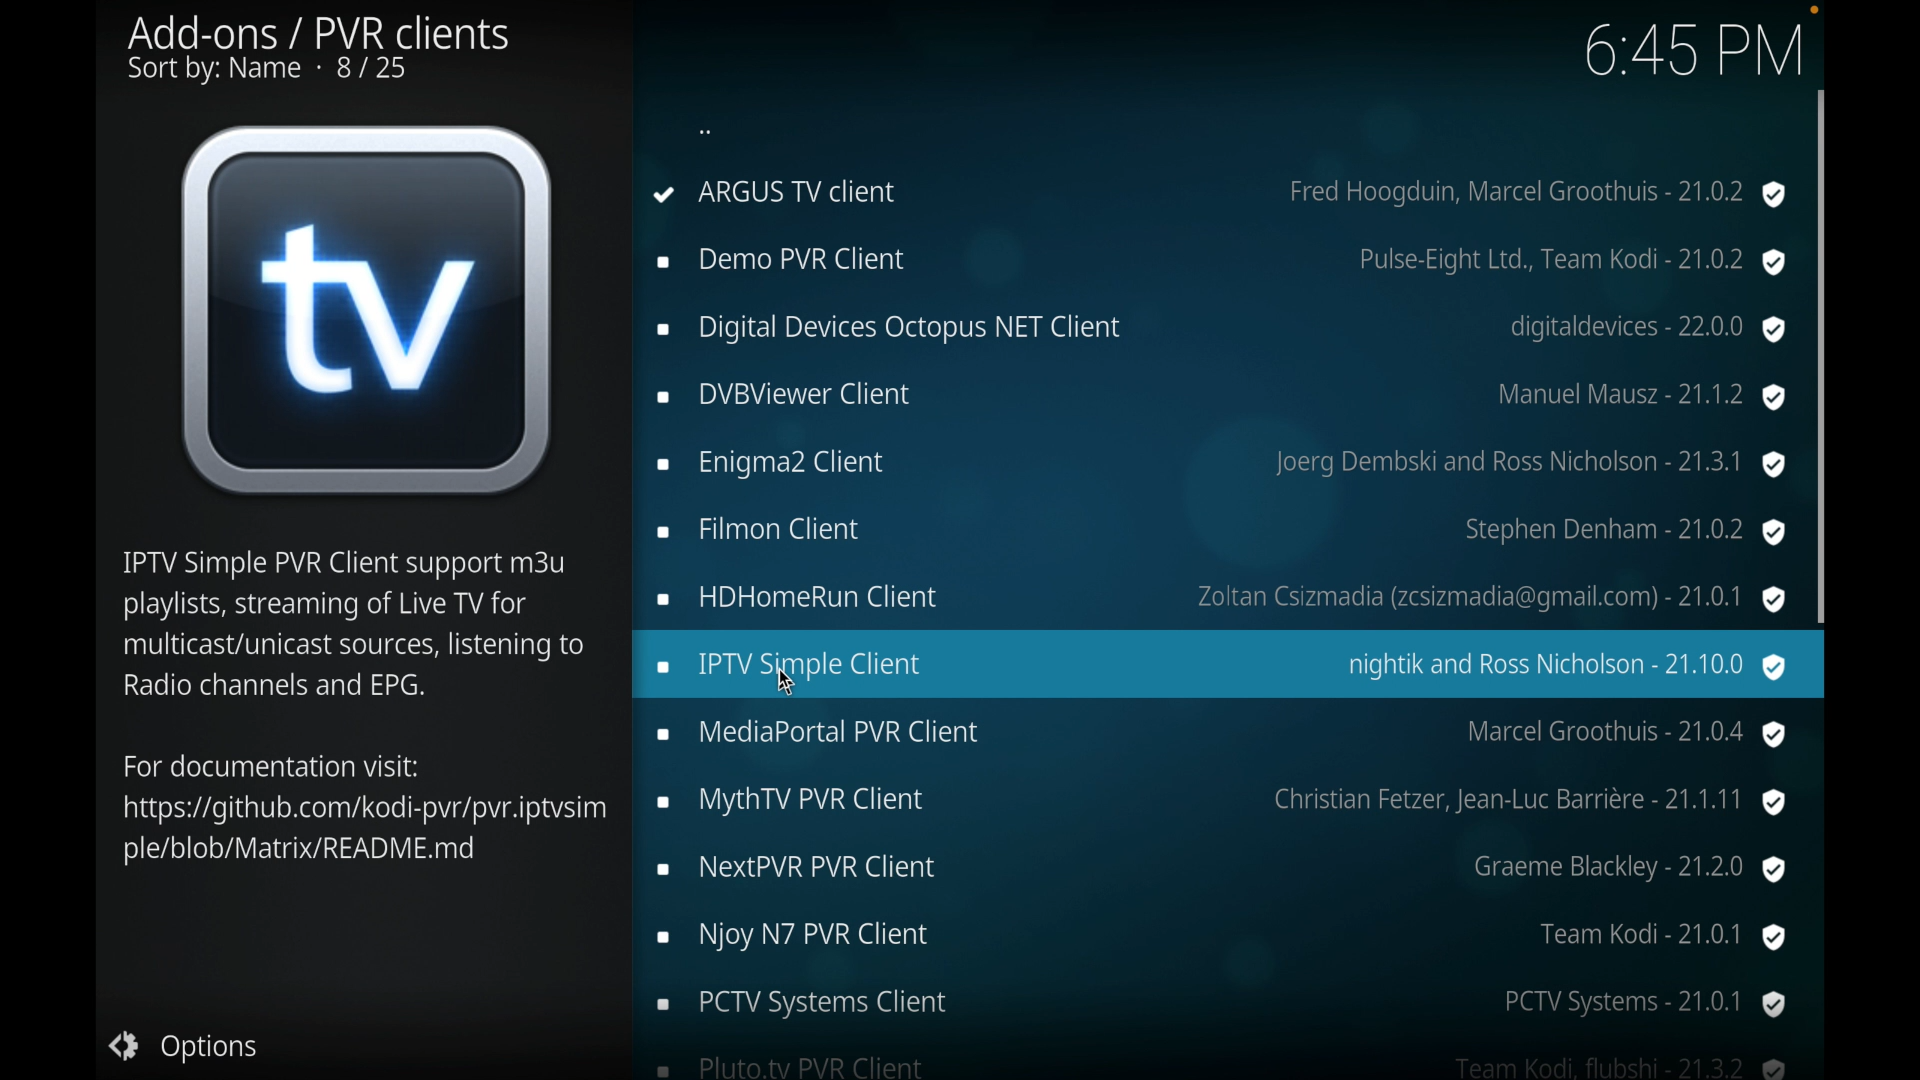 Image resolution: width=1920 pixels, height=1080 pixels. What do you see at coordinates (786, 687) in the screenshot?
I see `cursor` at bounding box center [786, 687].